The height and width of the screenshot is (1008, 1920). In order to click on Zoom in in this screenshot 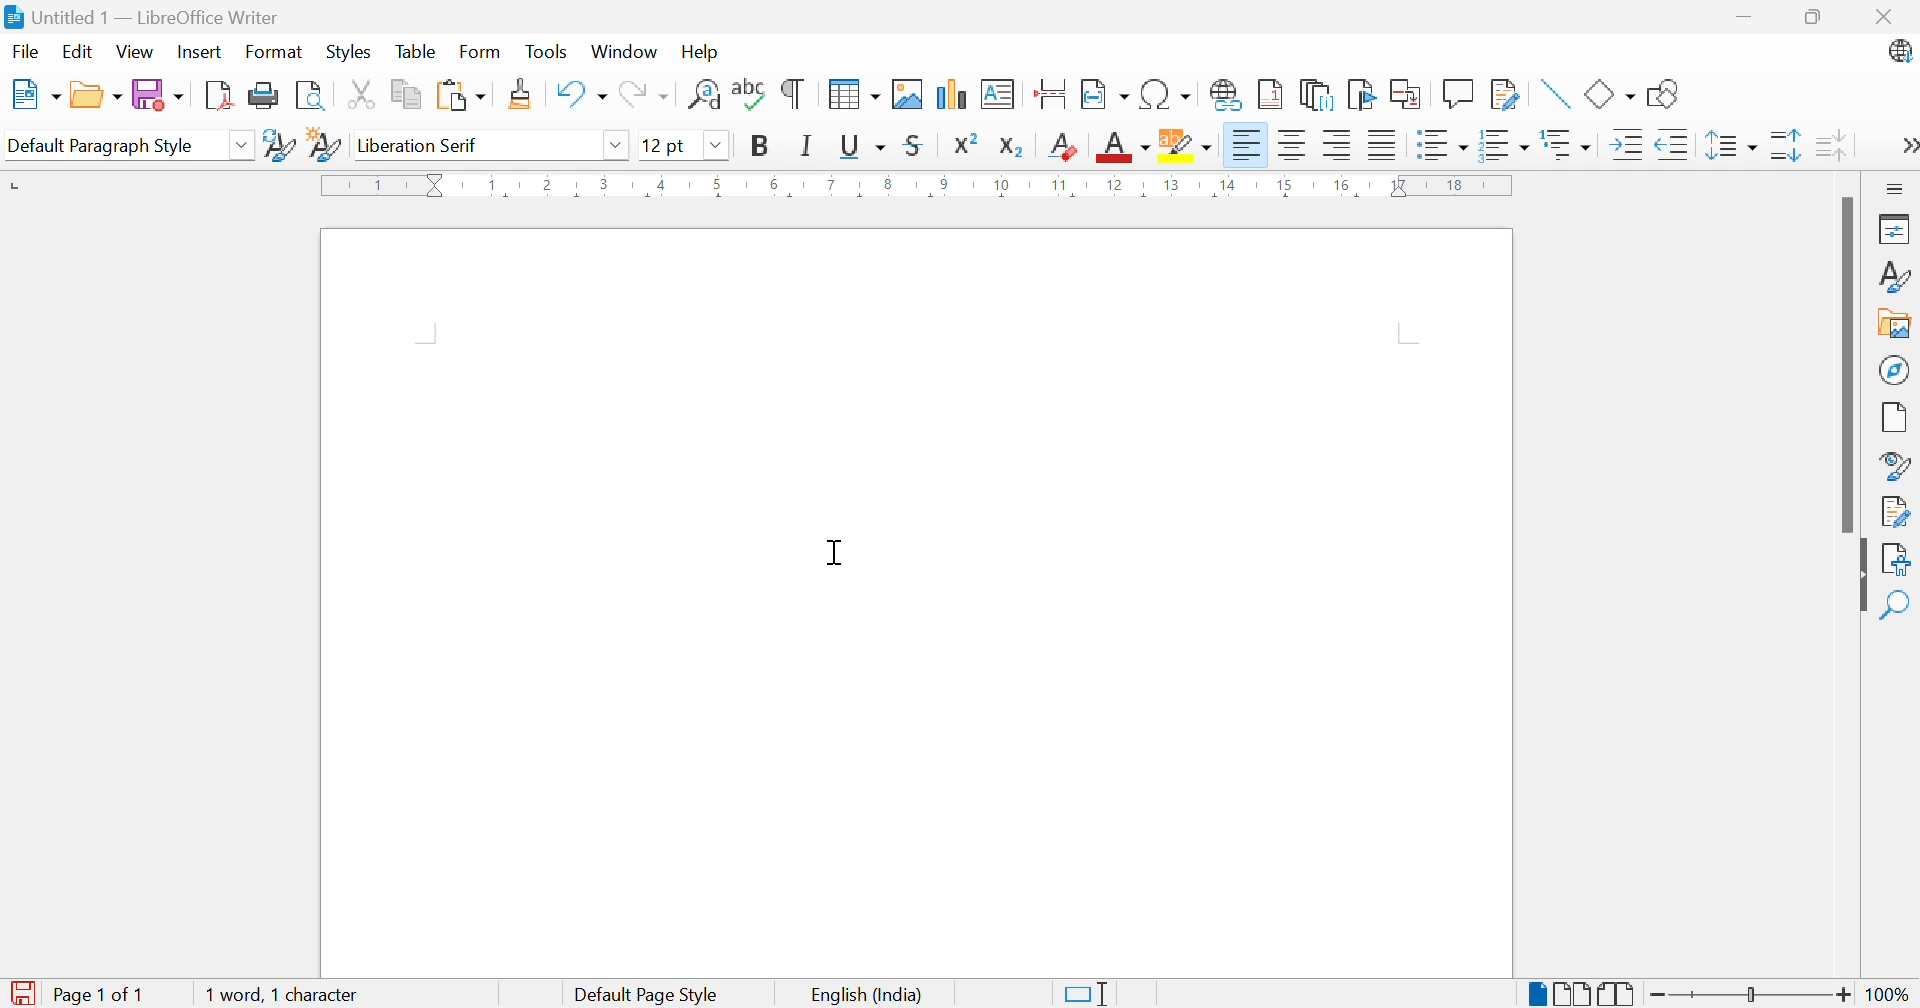, I will do `click(1845, 995)`.